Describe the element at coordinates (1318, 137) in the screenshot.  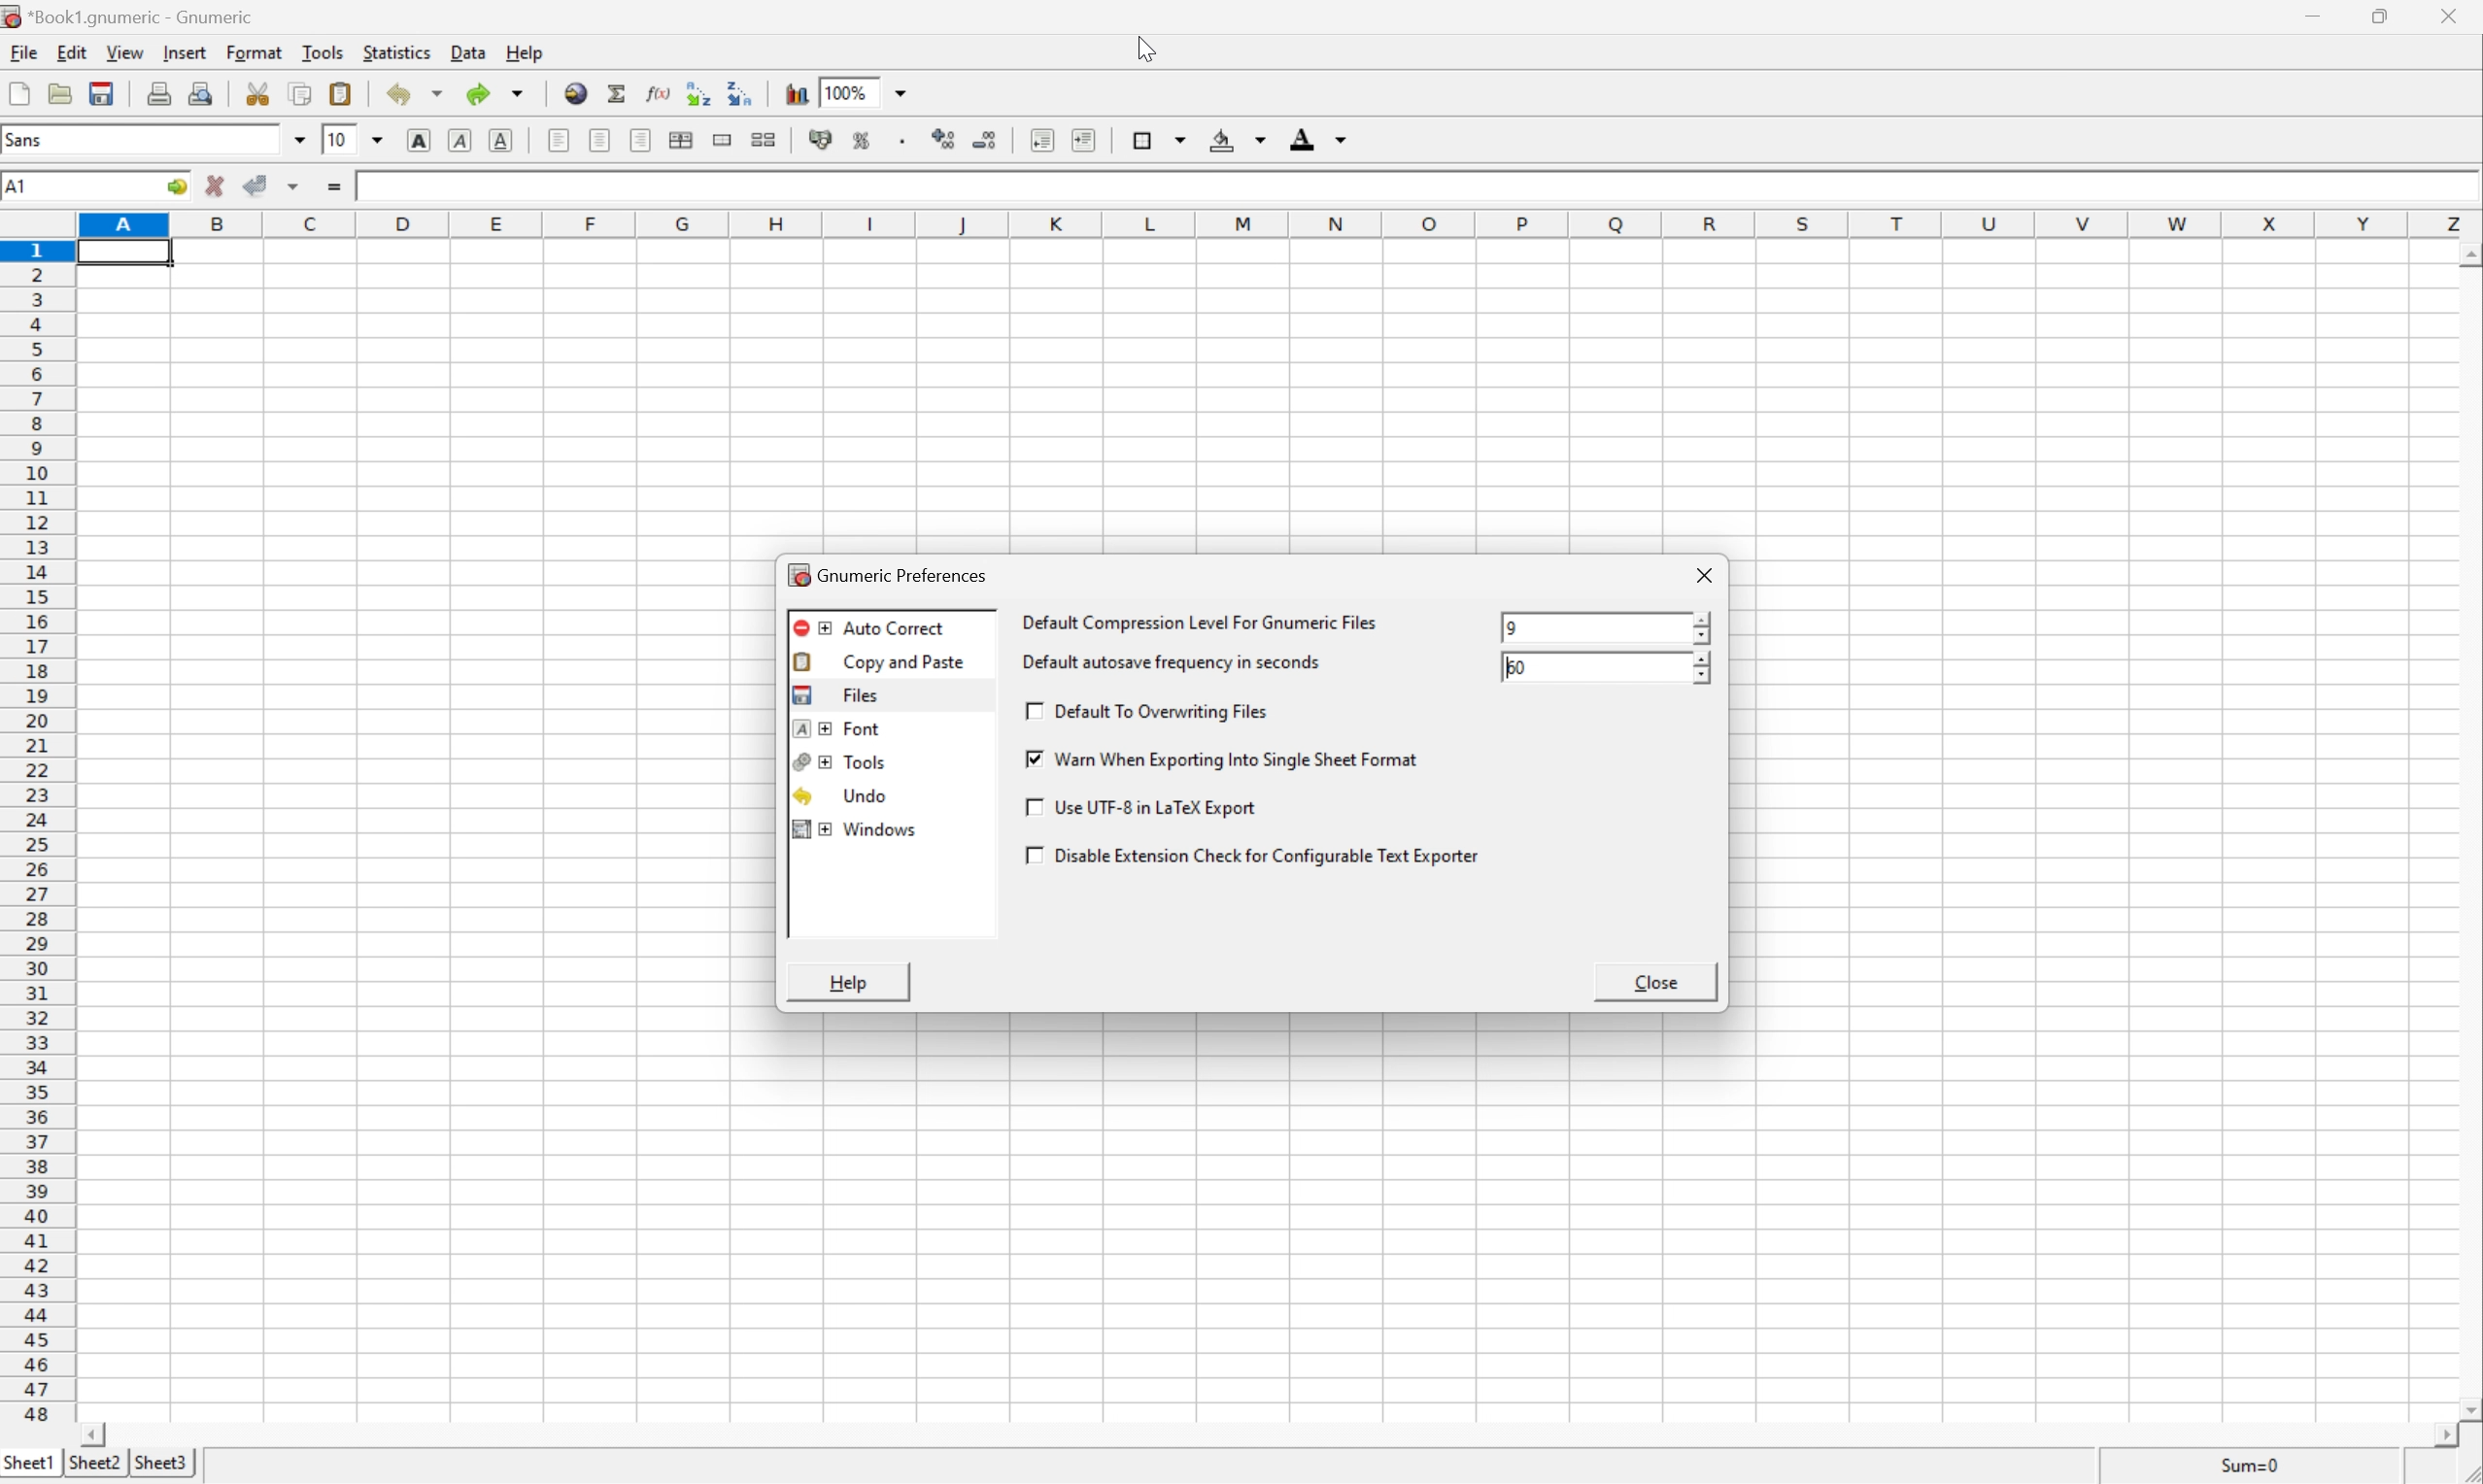
I see `foreground color` at that location.